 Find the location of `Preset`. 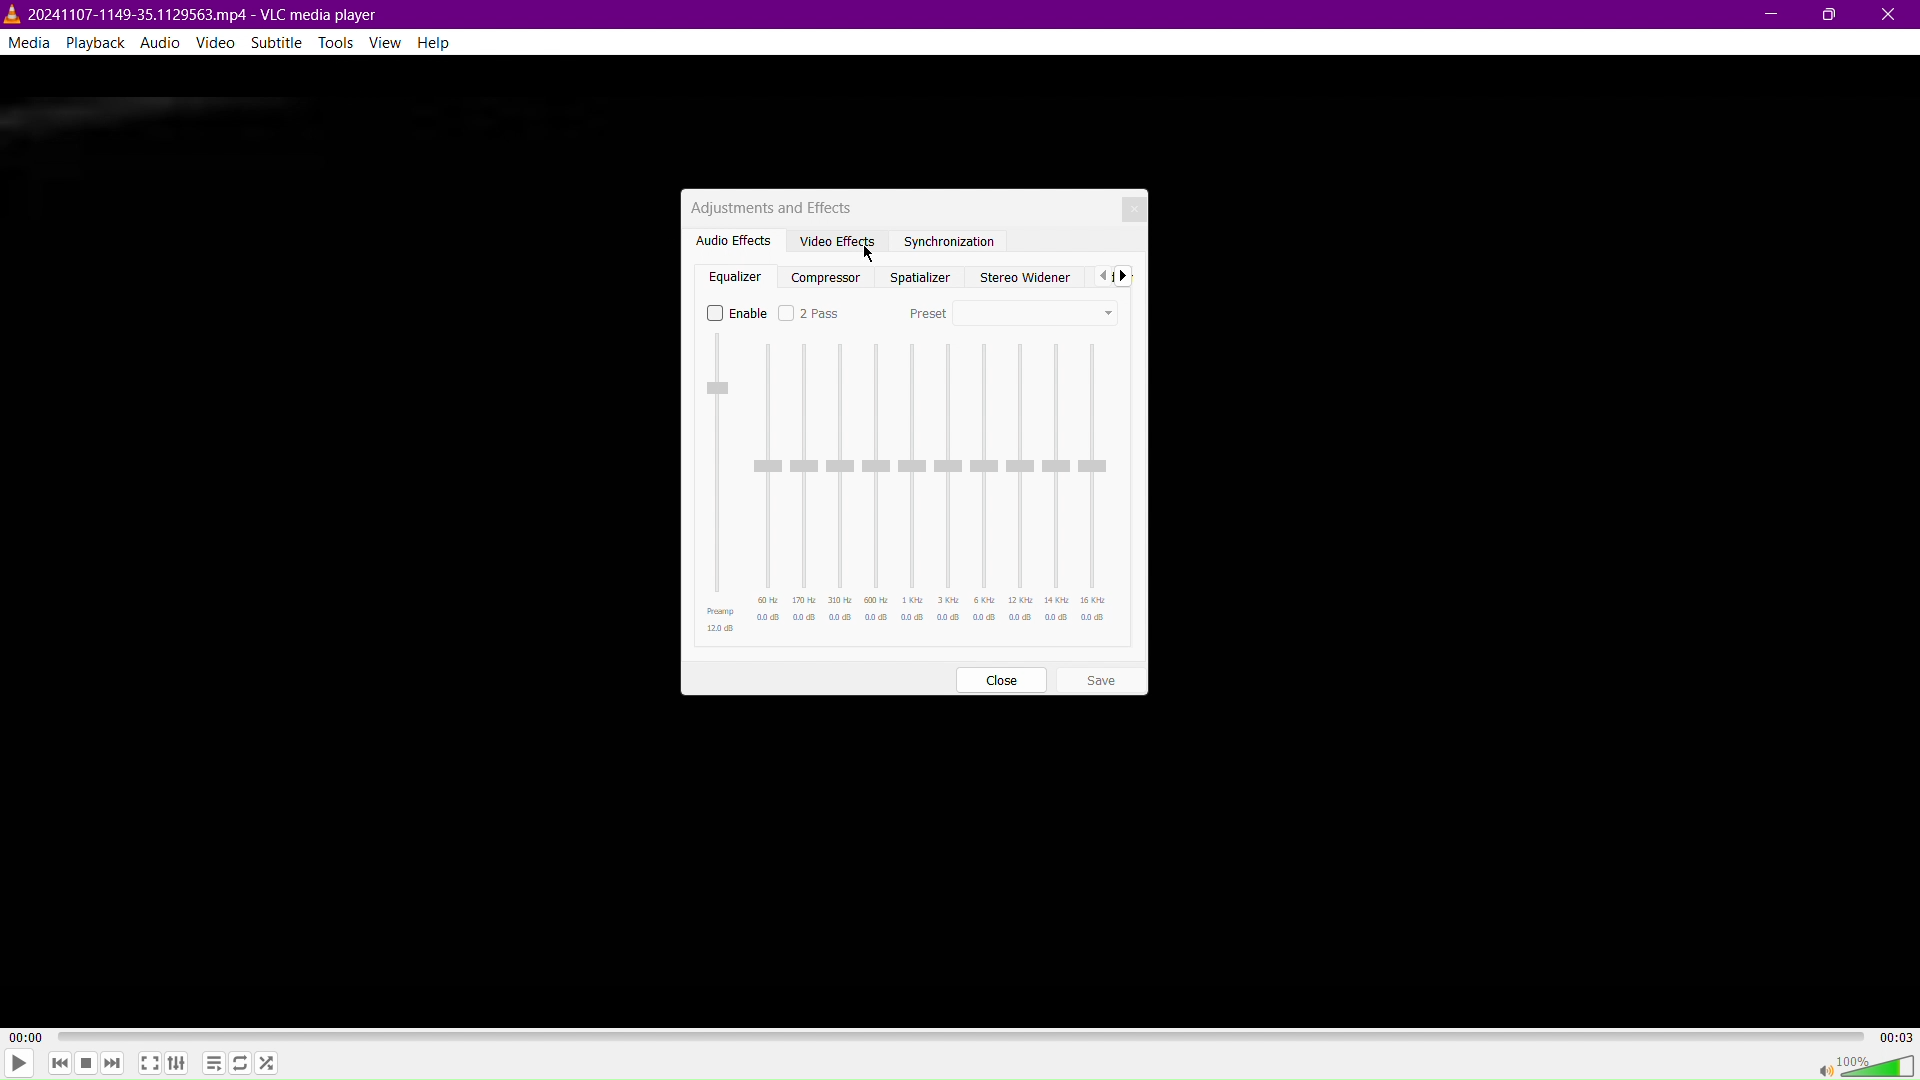

Preset is located at coordinates (1014, 311).